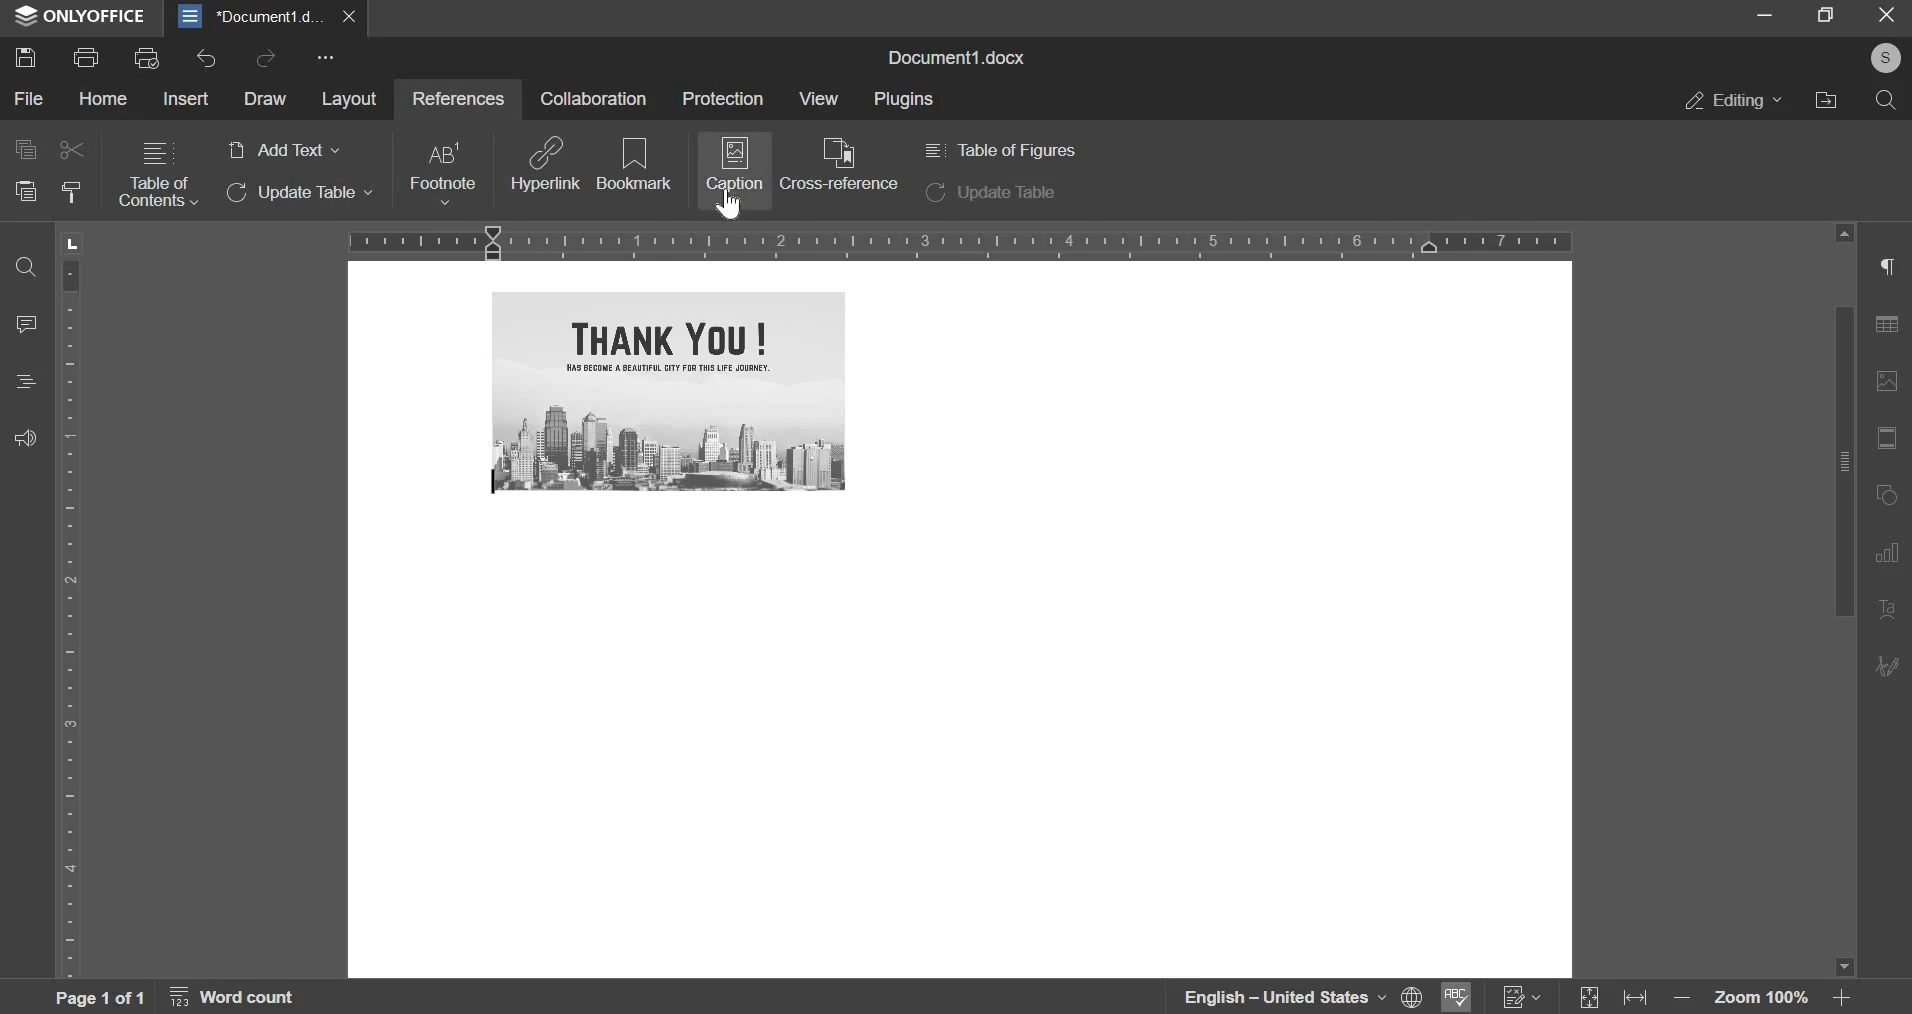 This screenshot has height=1014, width=1912. Describe the element at coordinates (1522, 997) in the screenshot. I see `Track Changes` at that location.